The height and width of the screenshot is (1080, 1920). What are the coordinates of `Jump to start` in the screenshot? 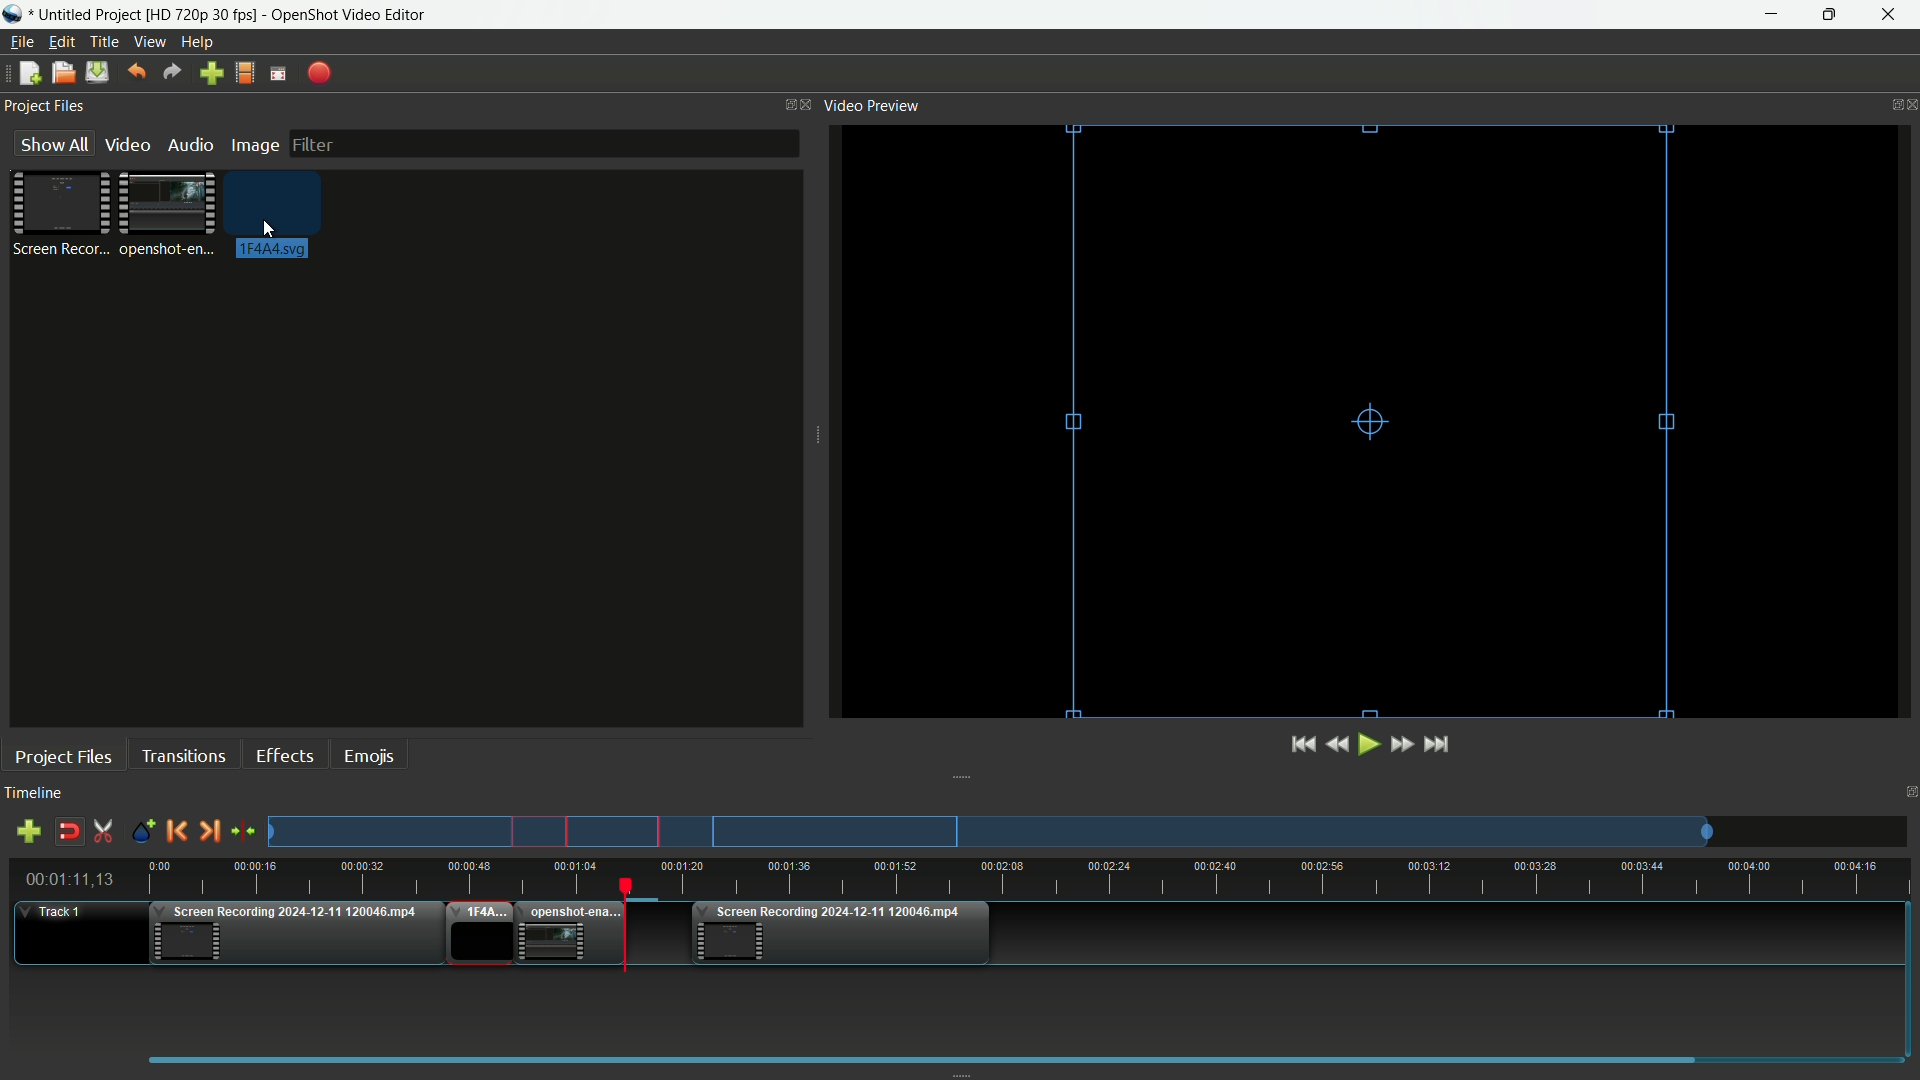 It's located at (1300, 745).